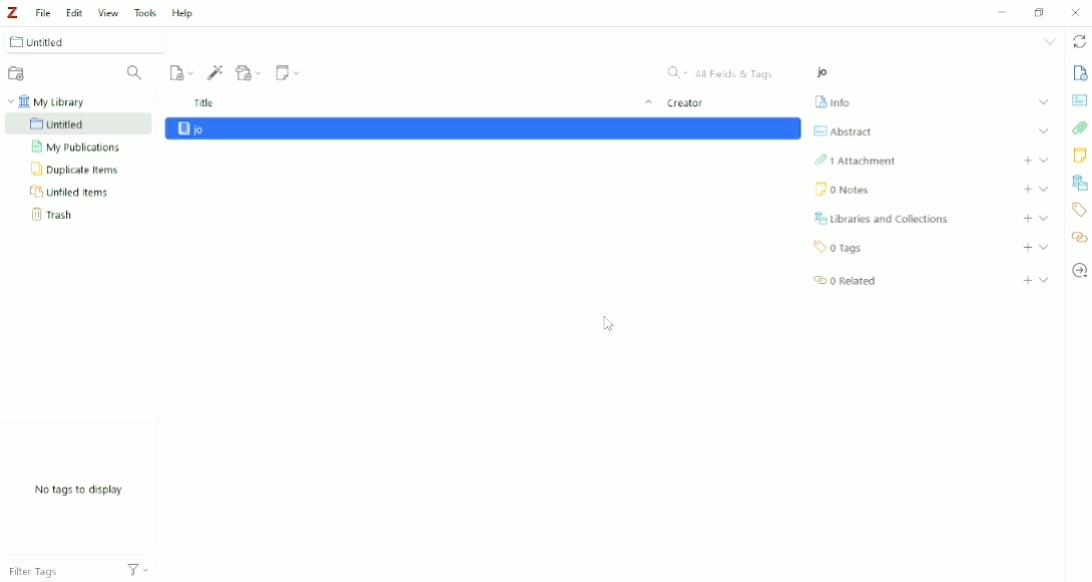 The image size is (1092, 582). What do you see at coordinates (1078, 100) in the screenshot?
I see `Abstract` at bounding box center [1078, 100].